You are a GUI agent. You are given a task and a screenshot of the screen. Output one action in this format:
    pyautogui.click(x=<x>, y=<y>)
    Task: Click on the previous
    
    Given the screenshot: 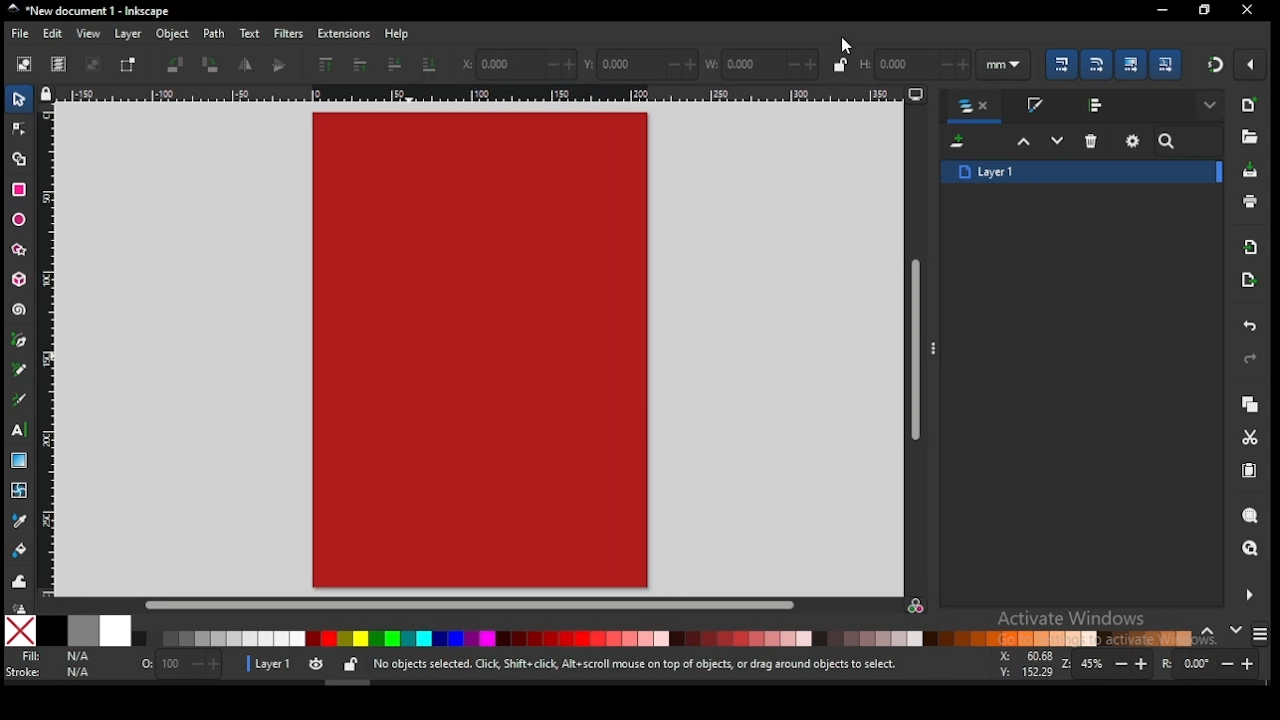 What is the action you would take?
    pyautogui.click(x=1211, y=632)
    